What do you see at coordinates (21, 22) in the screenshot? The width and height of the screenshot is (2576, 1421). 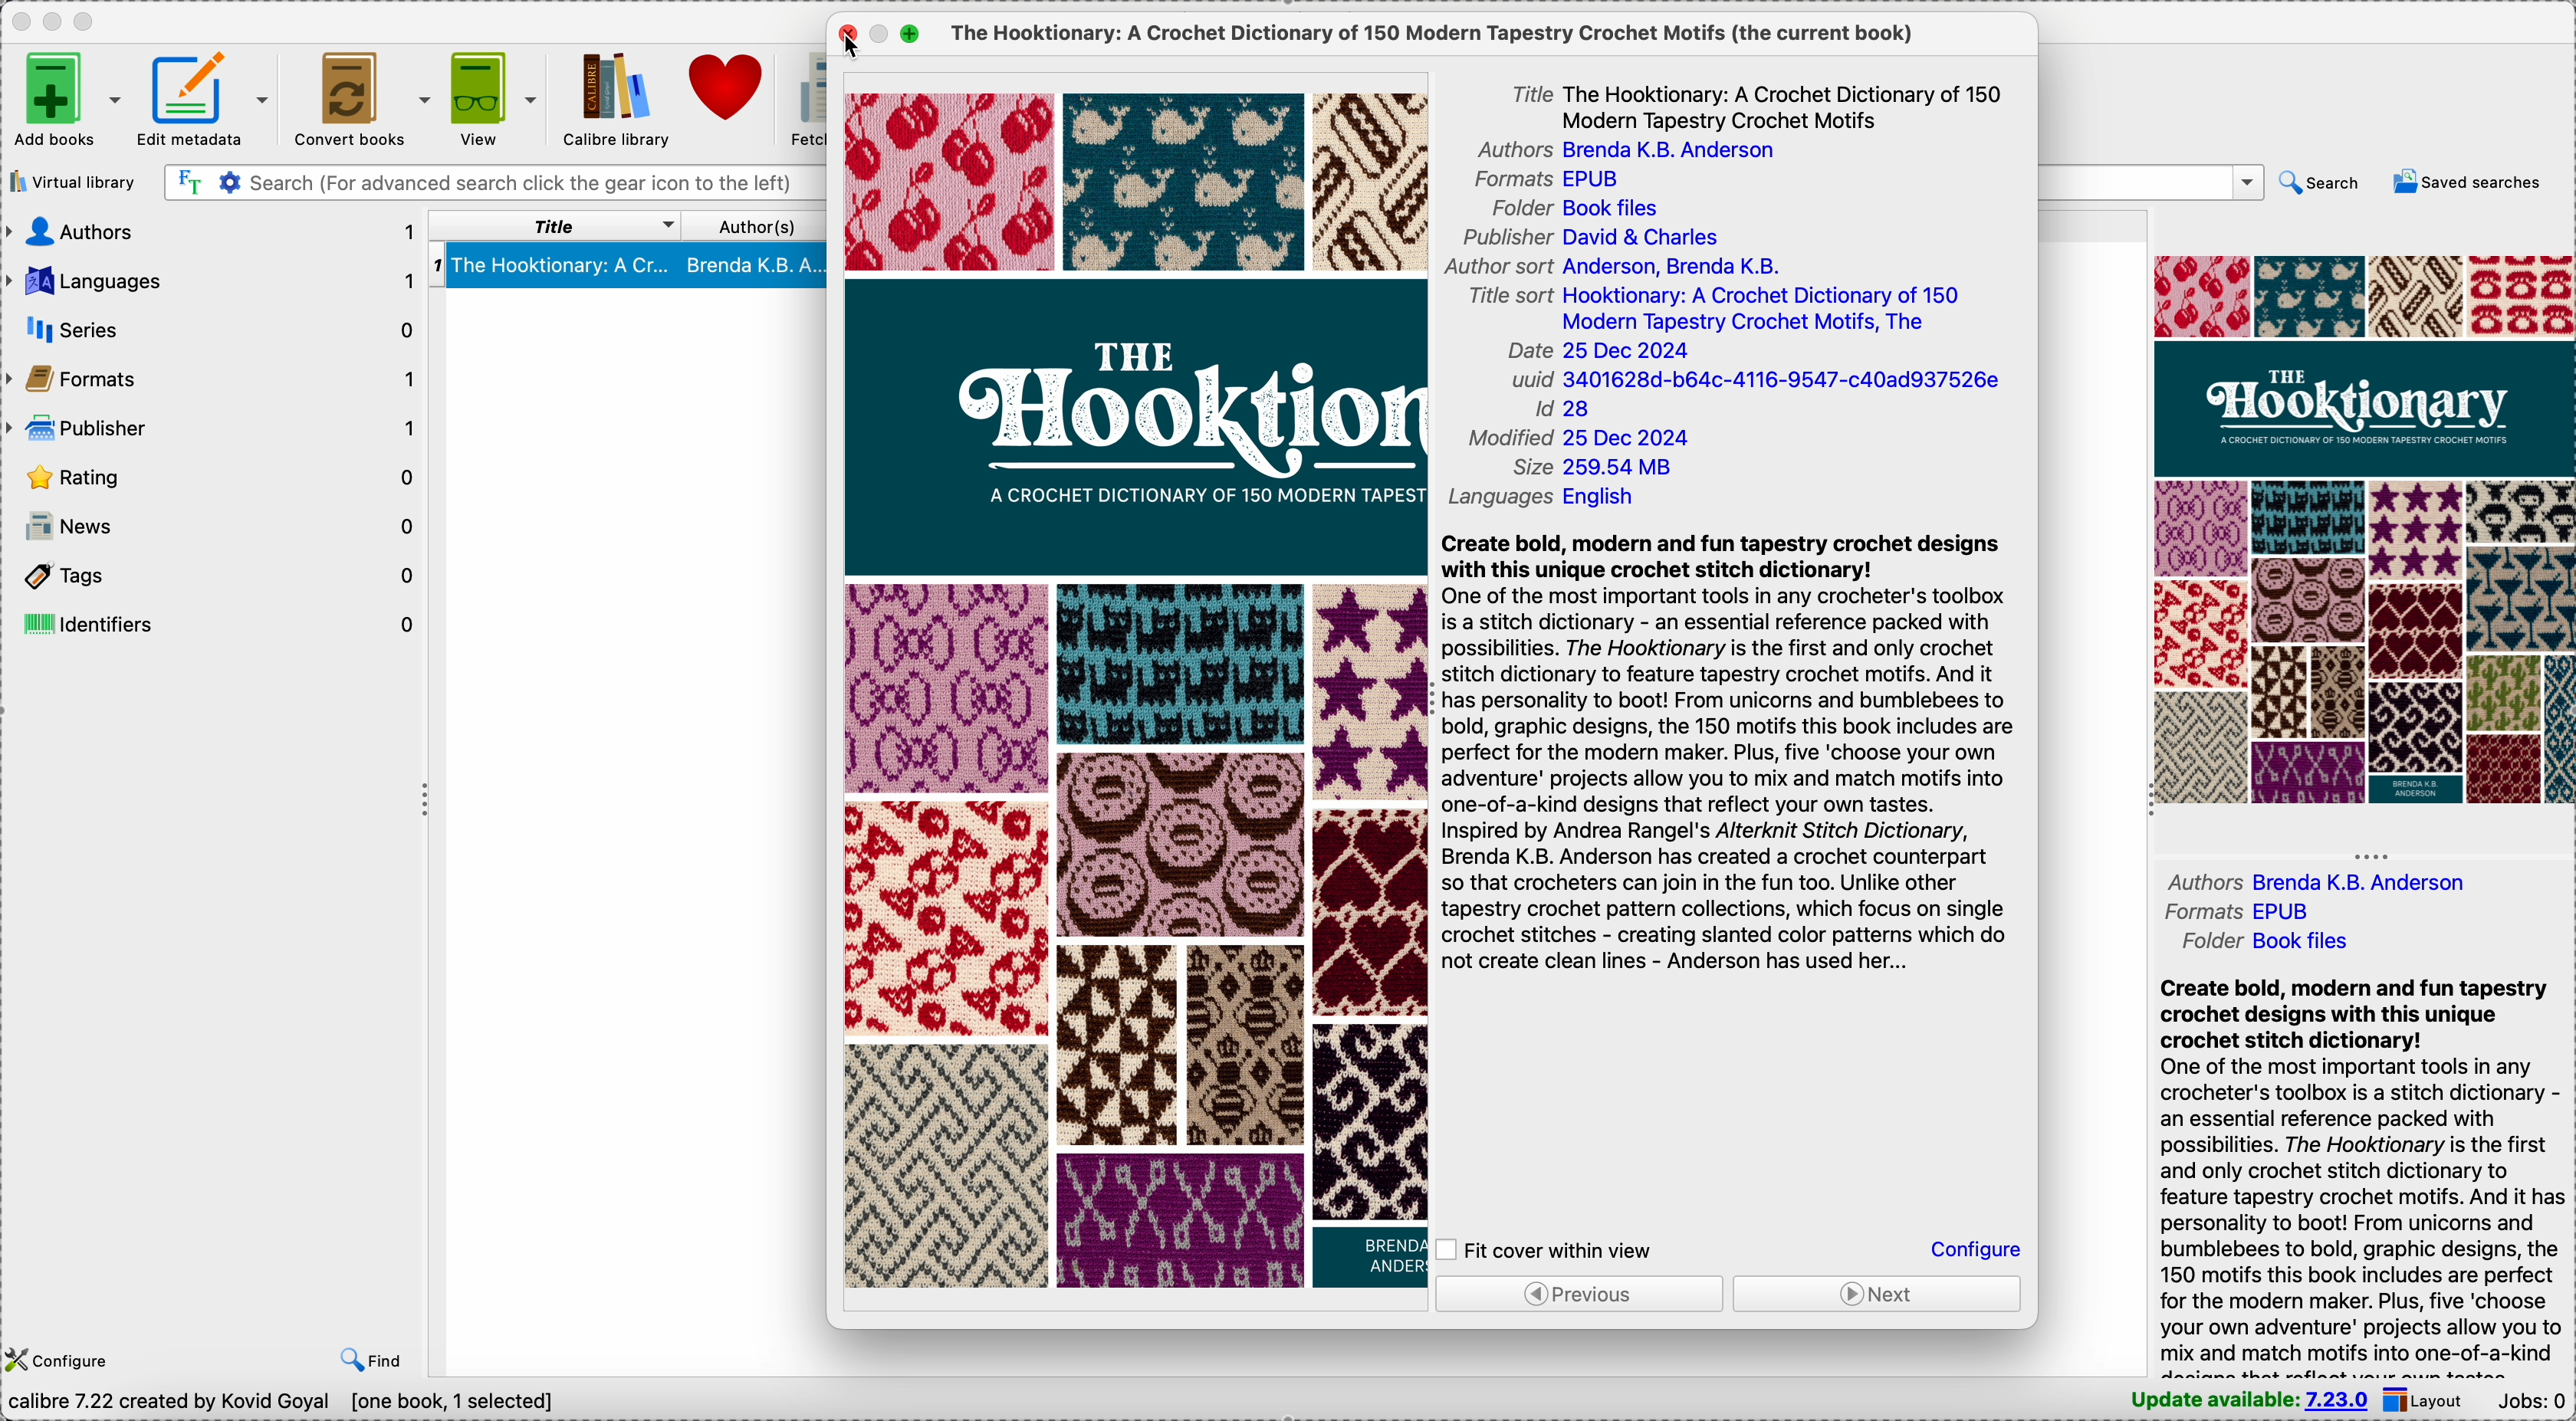 I see `close Calibre` at bounding box center [21, 22].